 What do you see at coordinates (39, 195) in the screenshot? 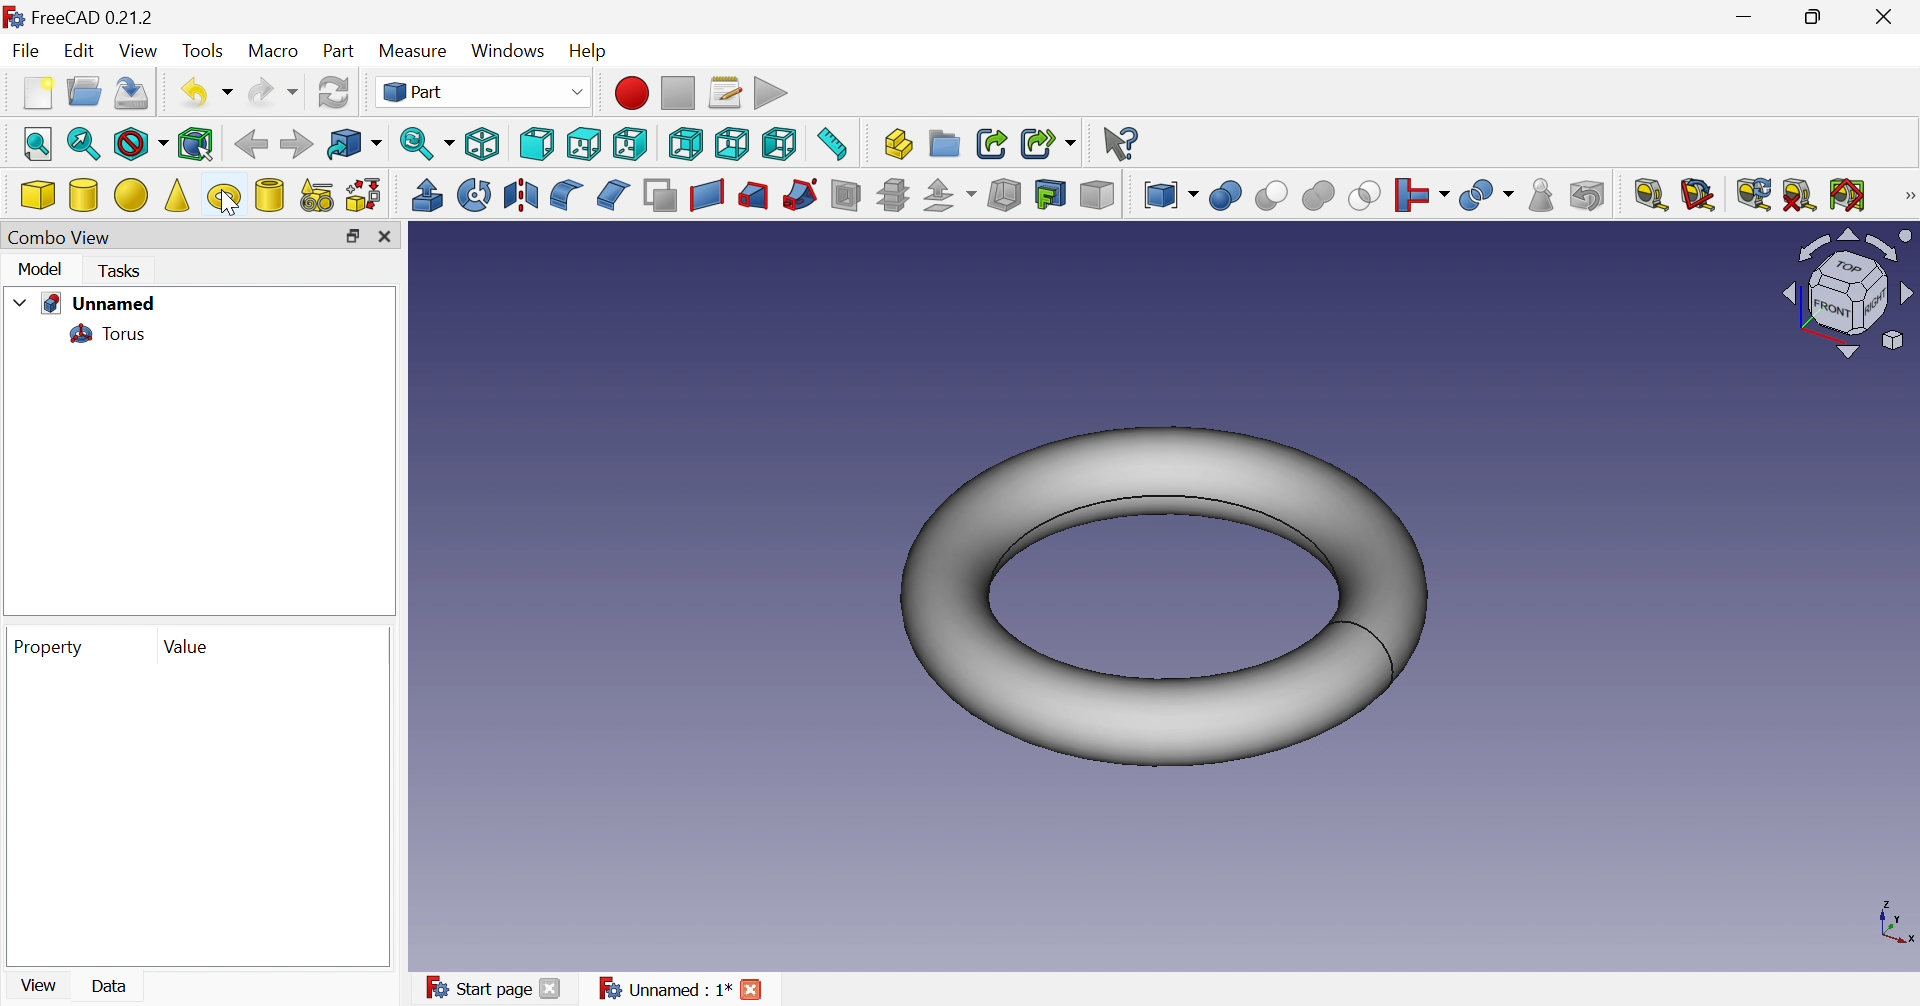
I see `Cube` at bounding box center [39, 195].